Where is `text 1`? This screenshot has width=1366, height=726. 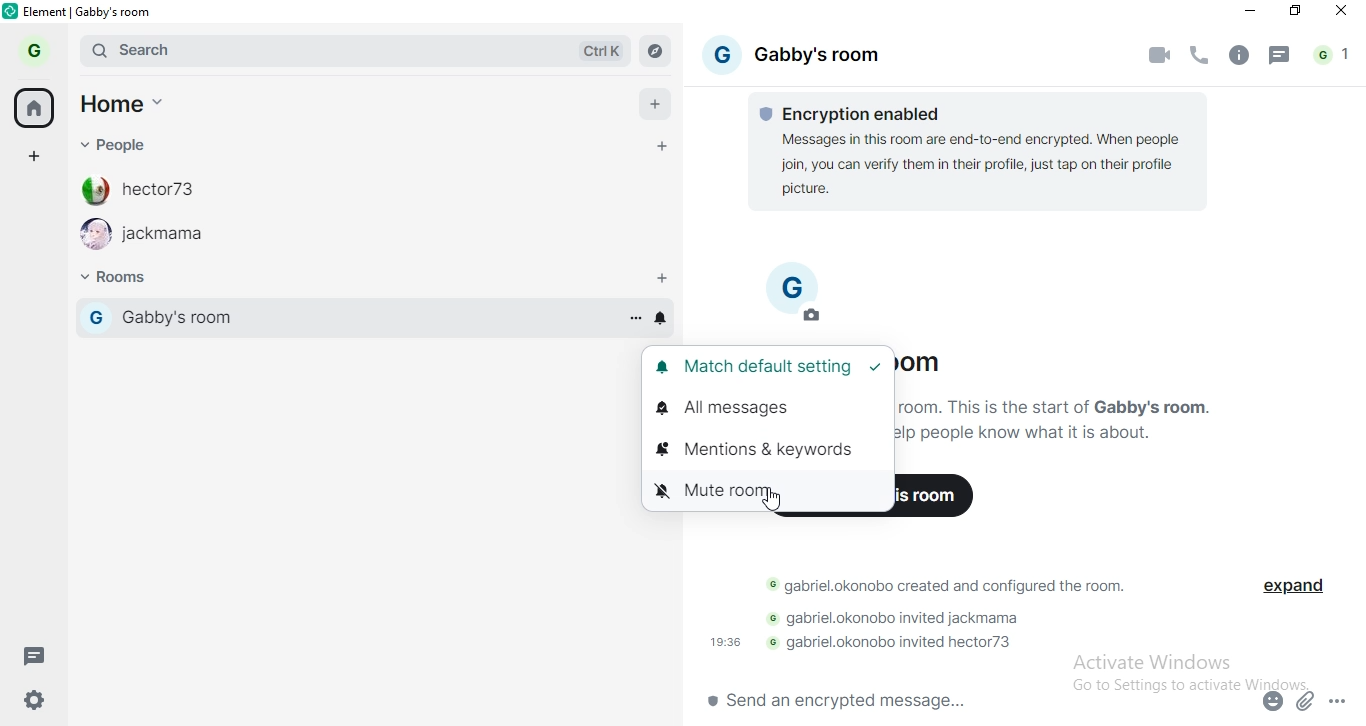
text 1 is located at coordinates (970, 153).